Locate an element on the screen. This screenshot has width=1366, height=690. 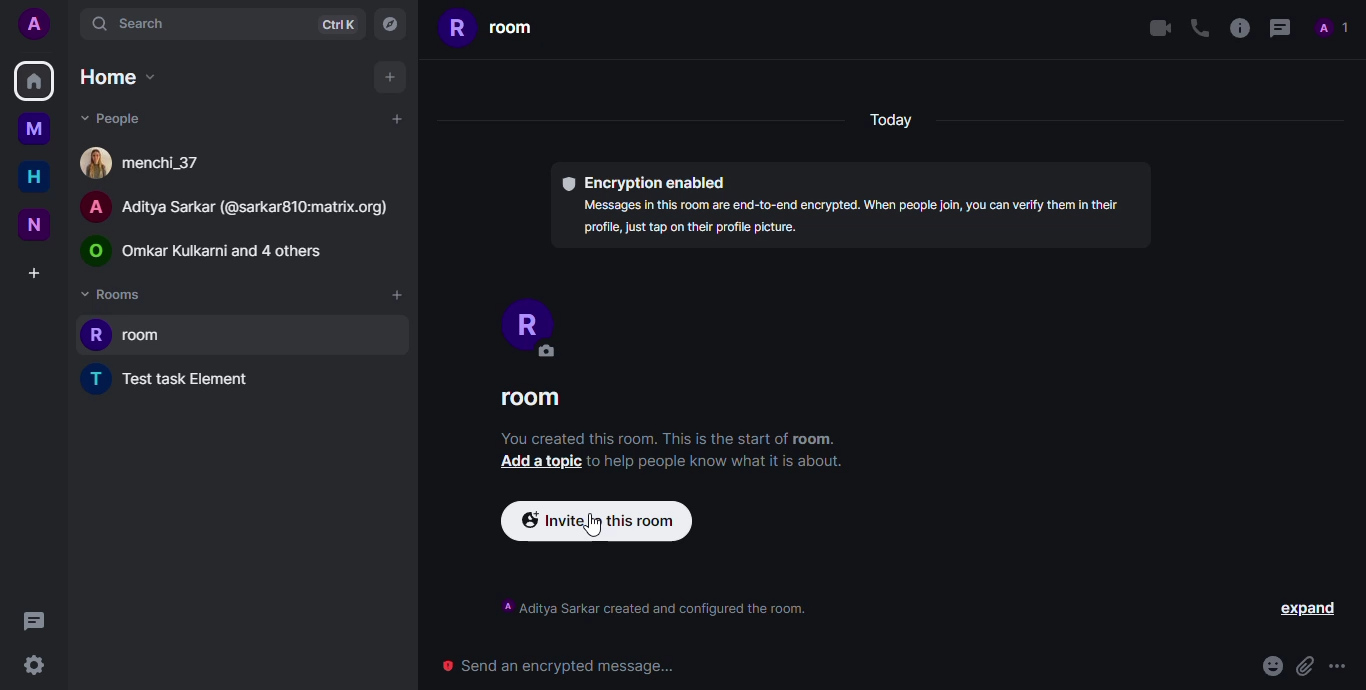
Add a topic is located at coordinates (529, 463).